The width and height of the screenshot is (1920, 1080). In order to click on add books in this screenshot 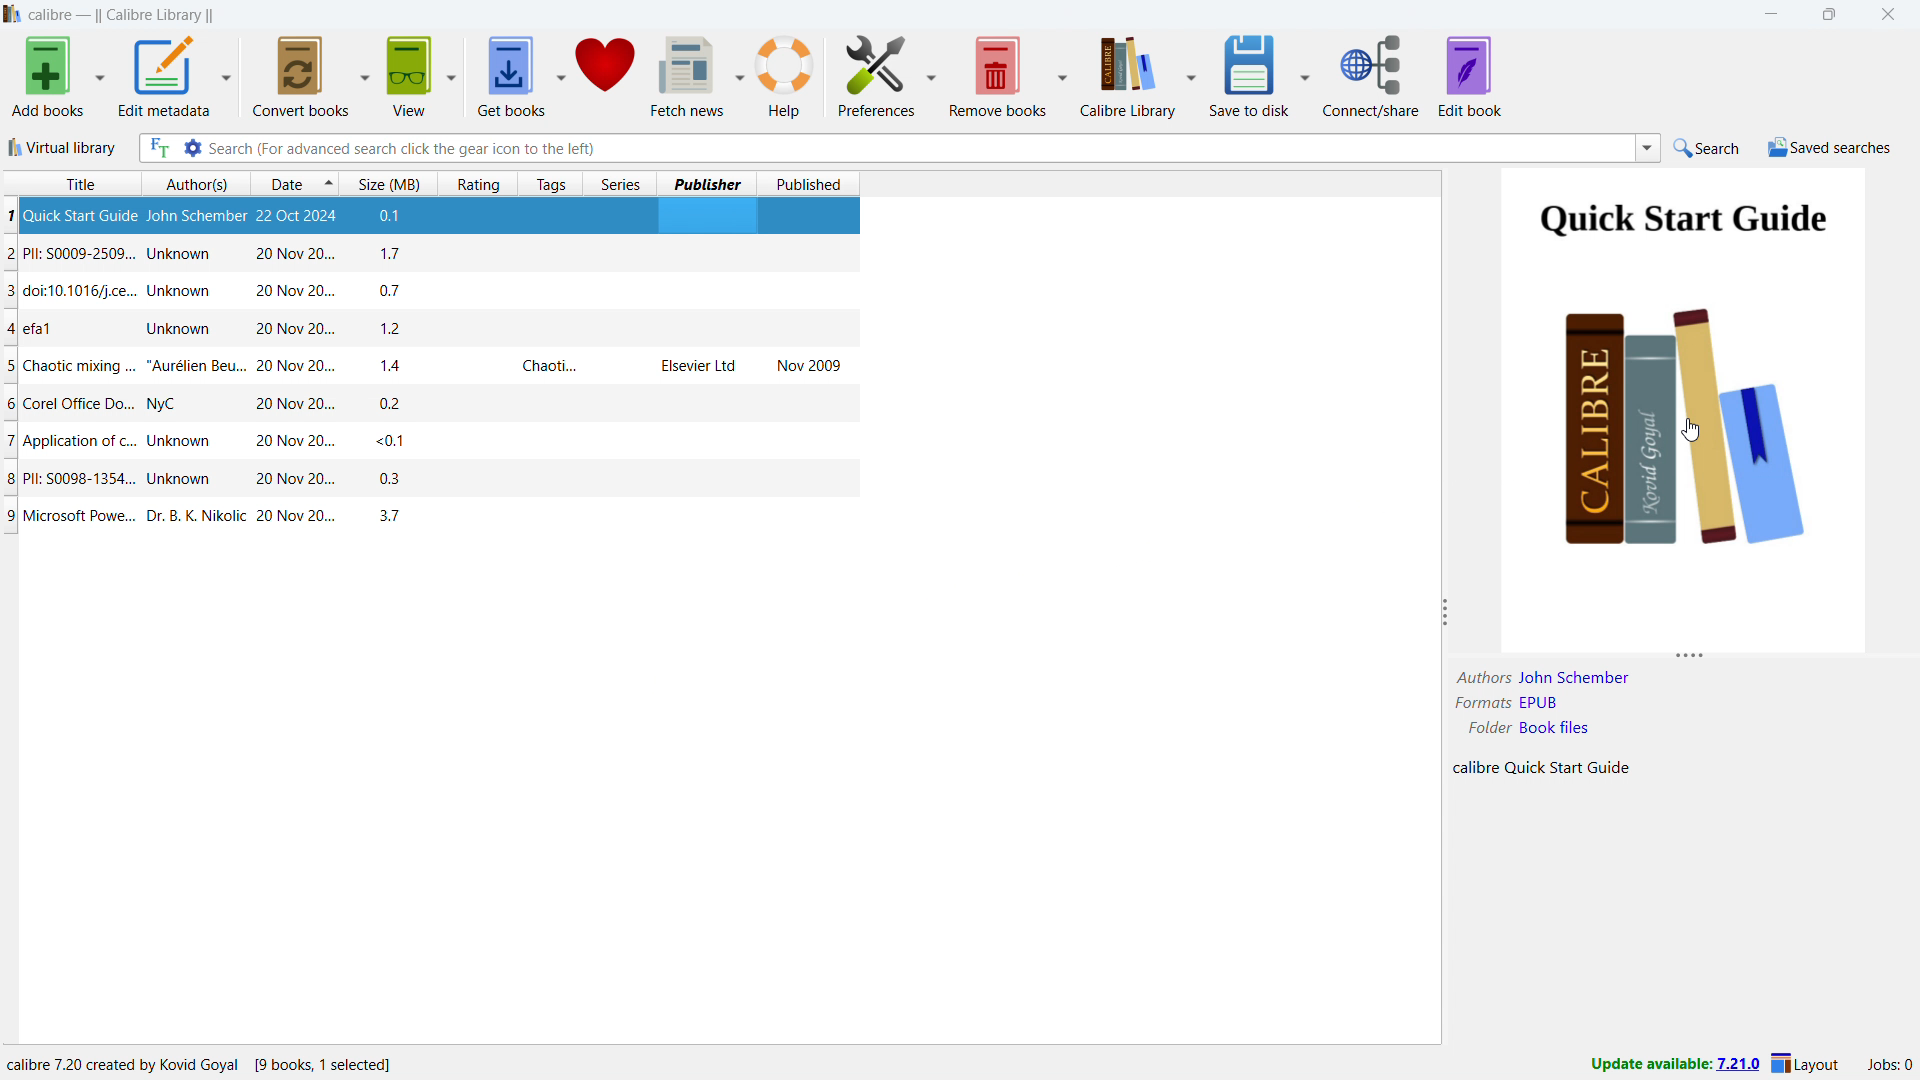, I will do `click(44, 76)`.